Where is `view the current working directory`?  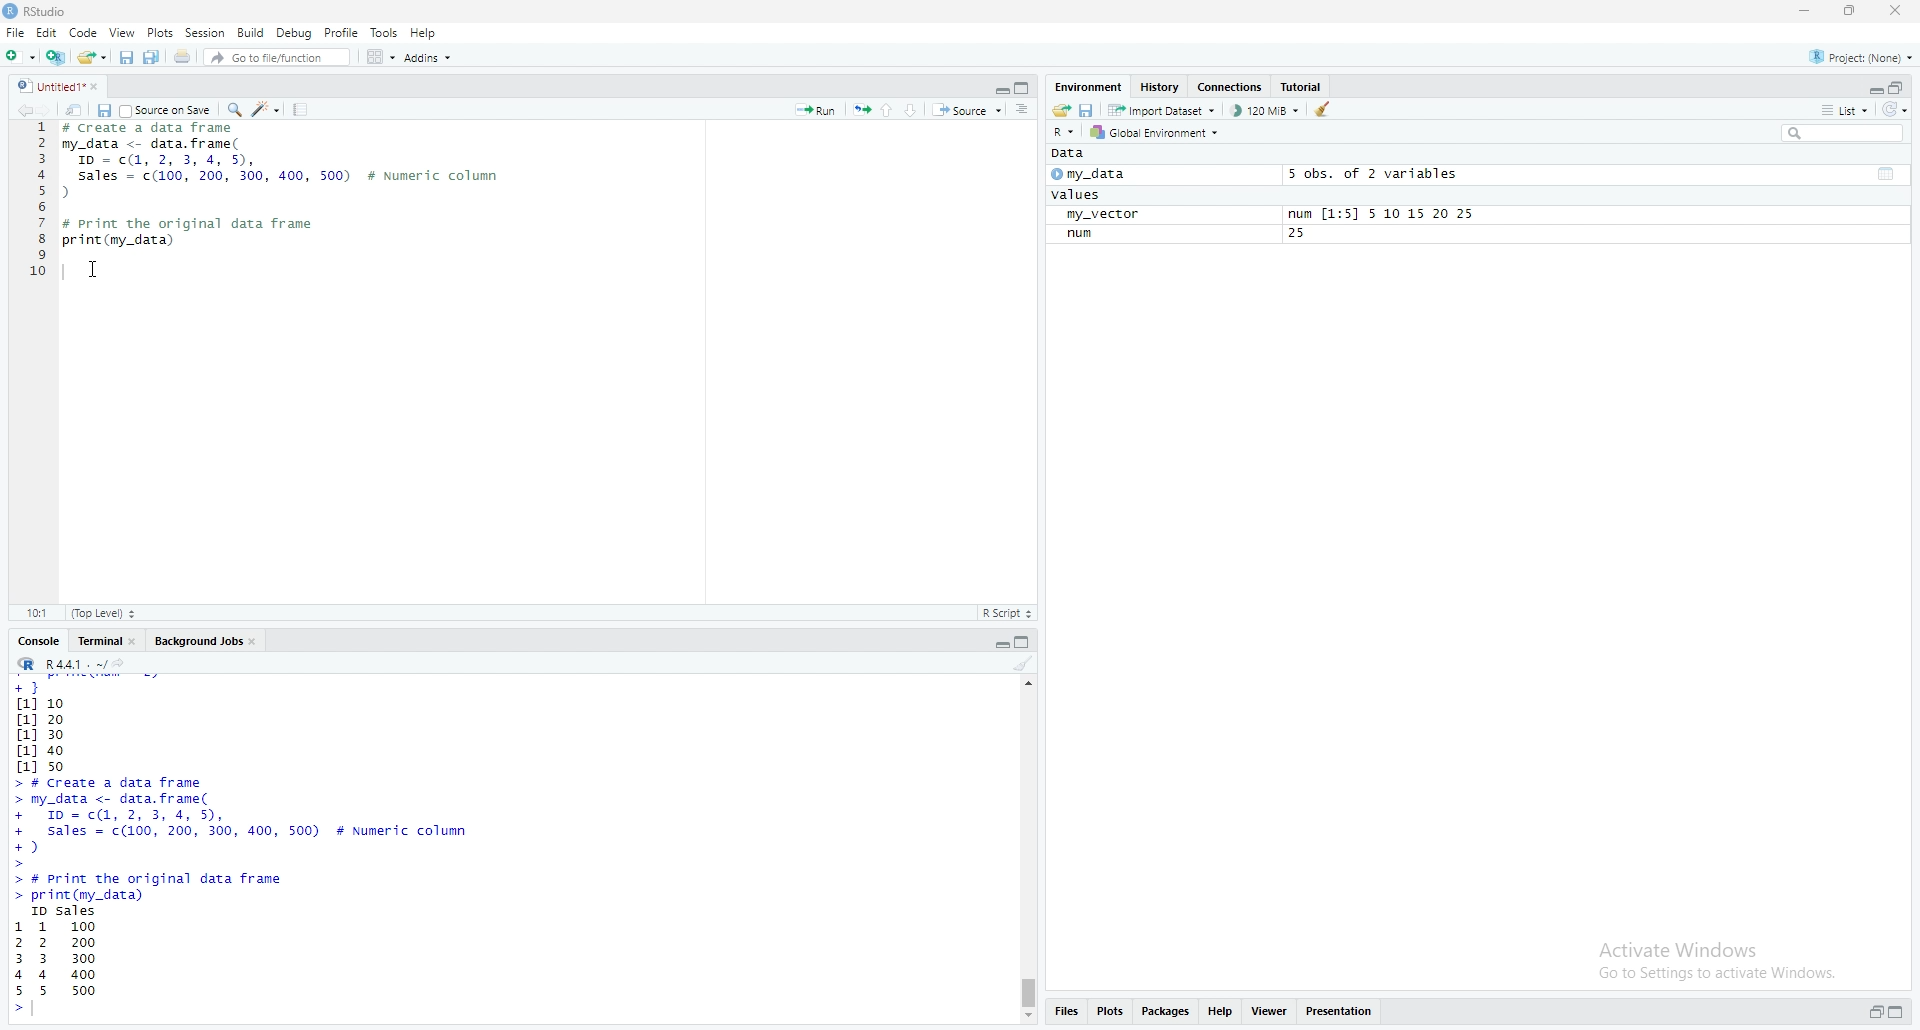 view the current working directory is located at coordinates (132, 666).